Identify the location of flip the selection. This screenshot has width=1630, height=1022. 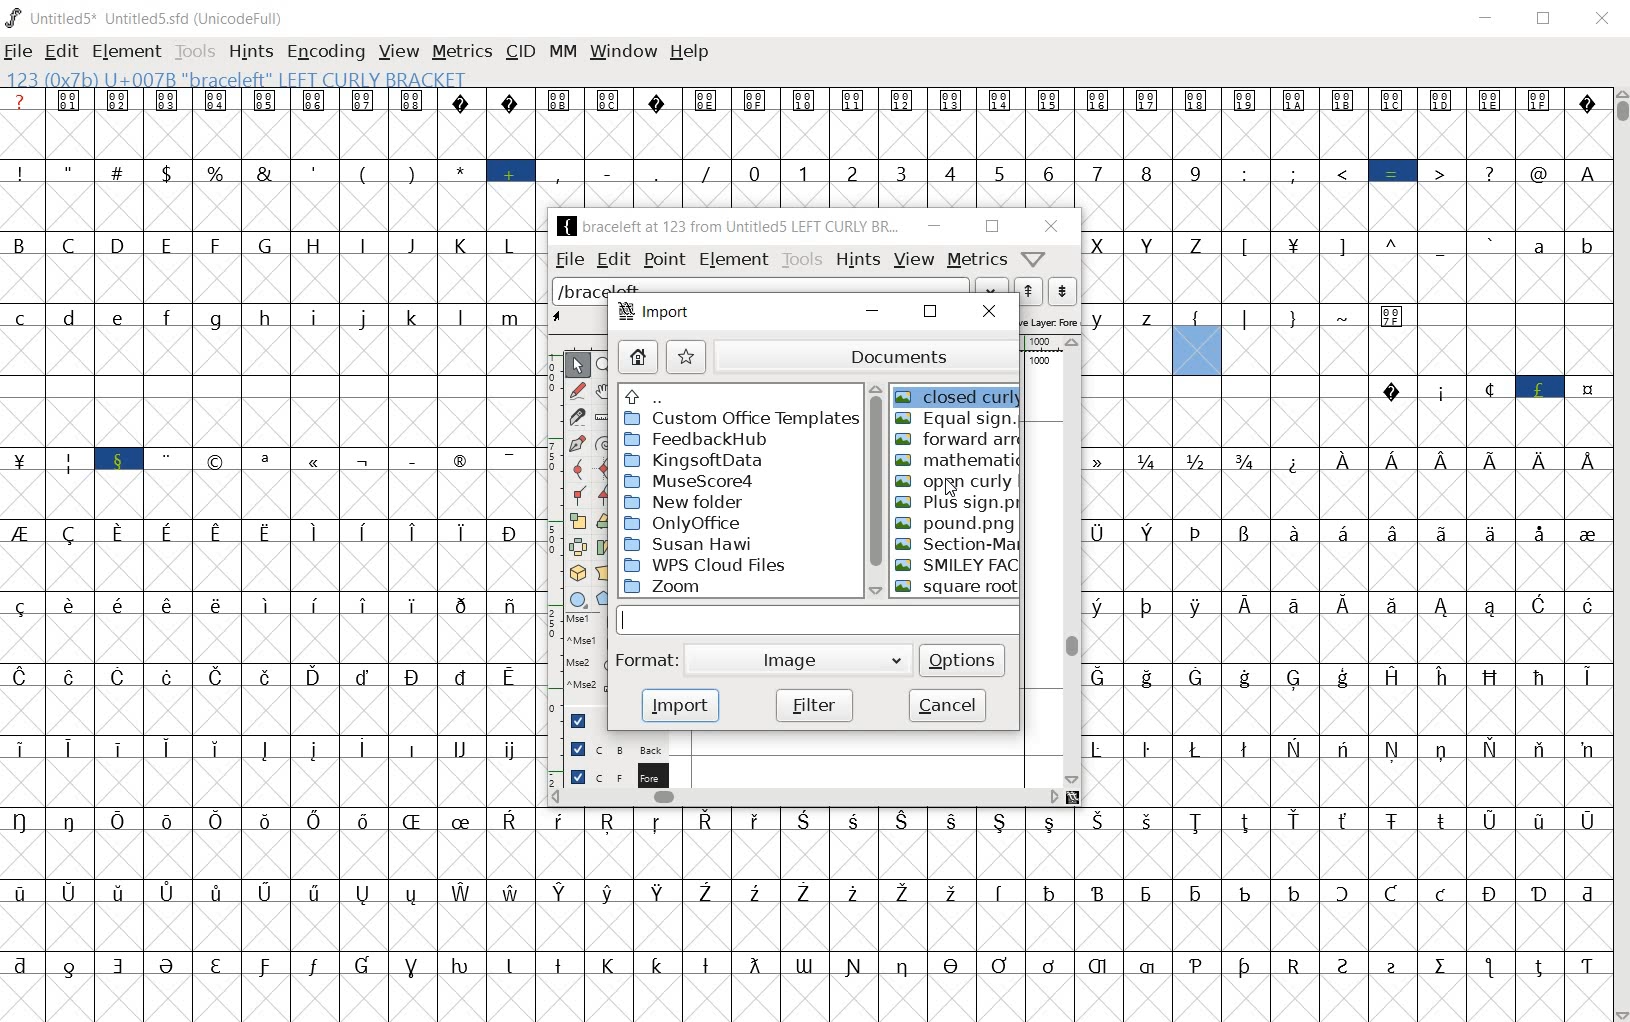
(576, 547).